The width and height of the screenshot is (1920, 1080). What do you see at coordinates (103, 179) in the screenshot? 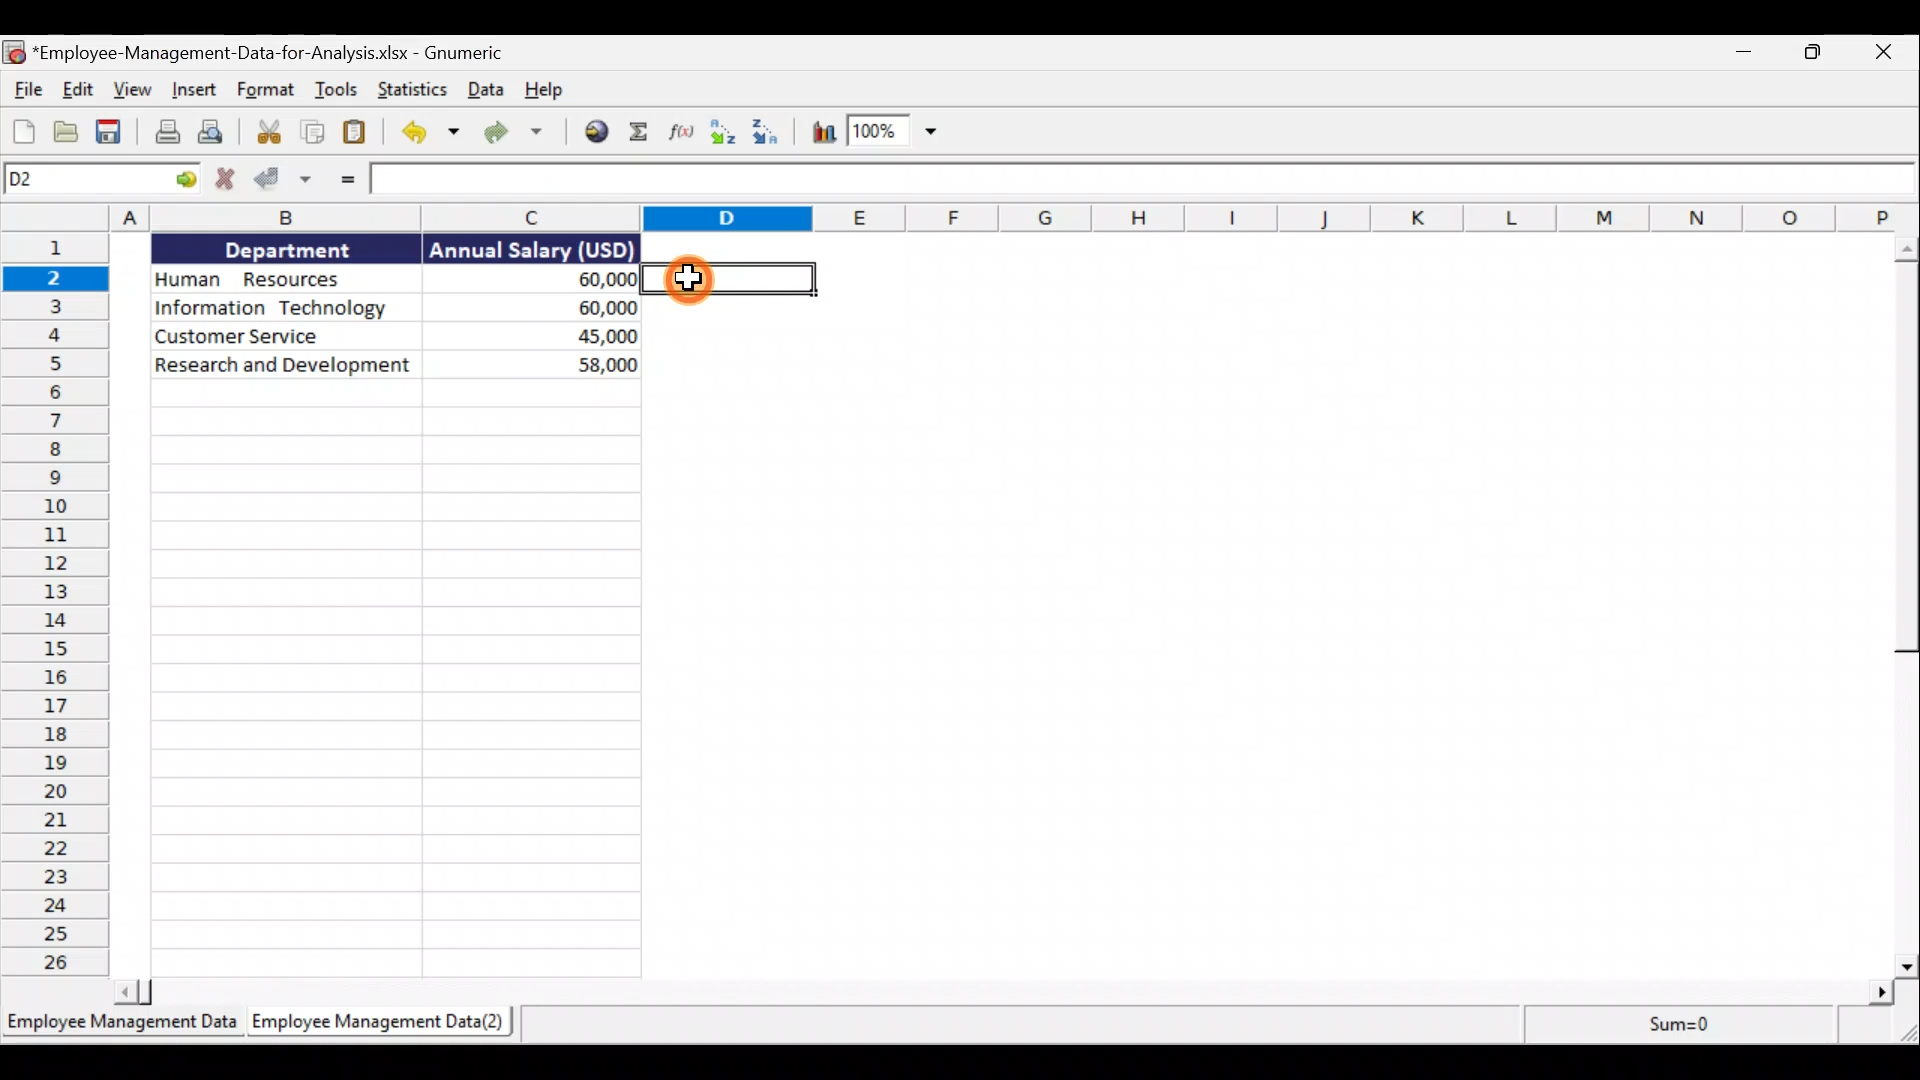
I see `Cell name` at bounding box center [103, 179].